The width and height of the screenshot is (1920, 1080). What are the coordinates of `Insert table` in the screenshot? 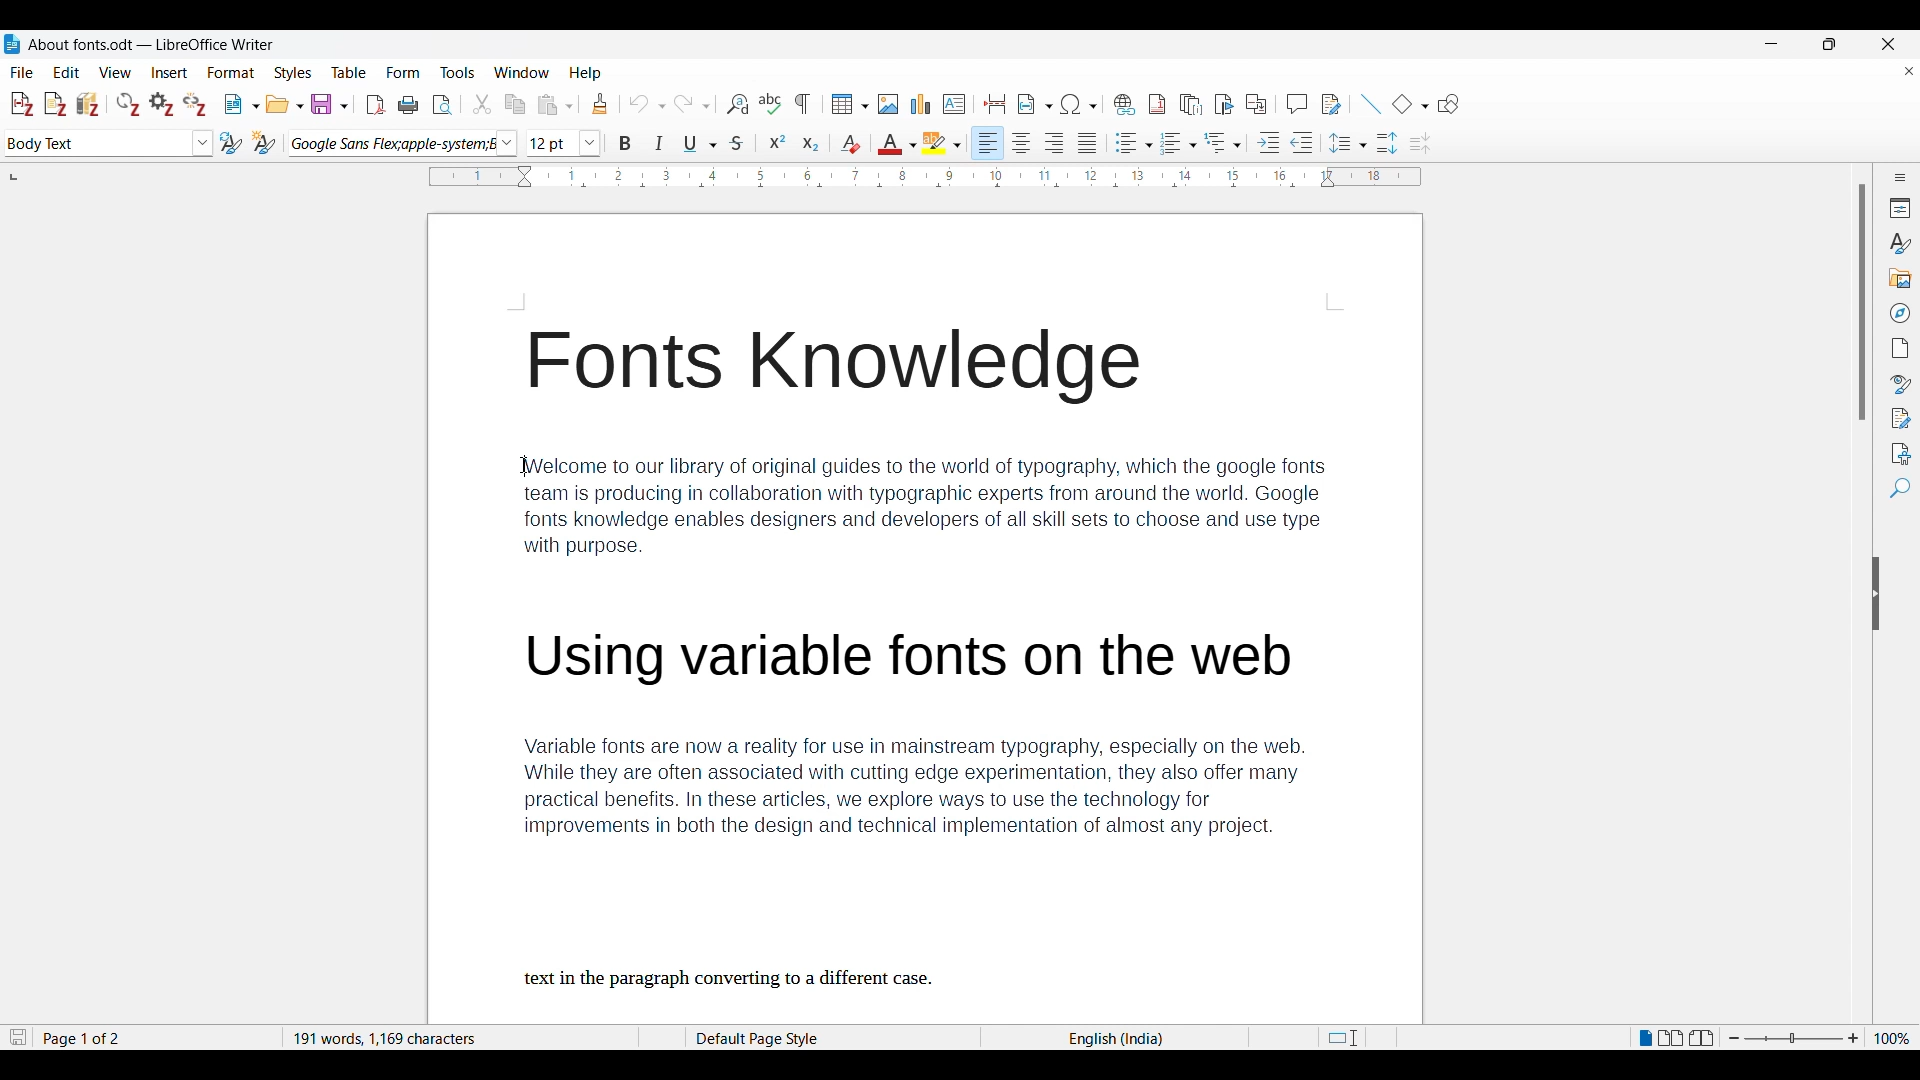 It's located at (850, 104).